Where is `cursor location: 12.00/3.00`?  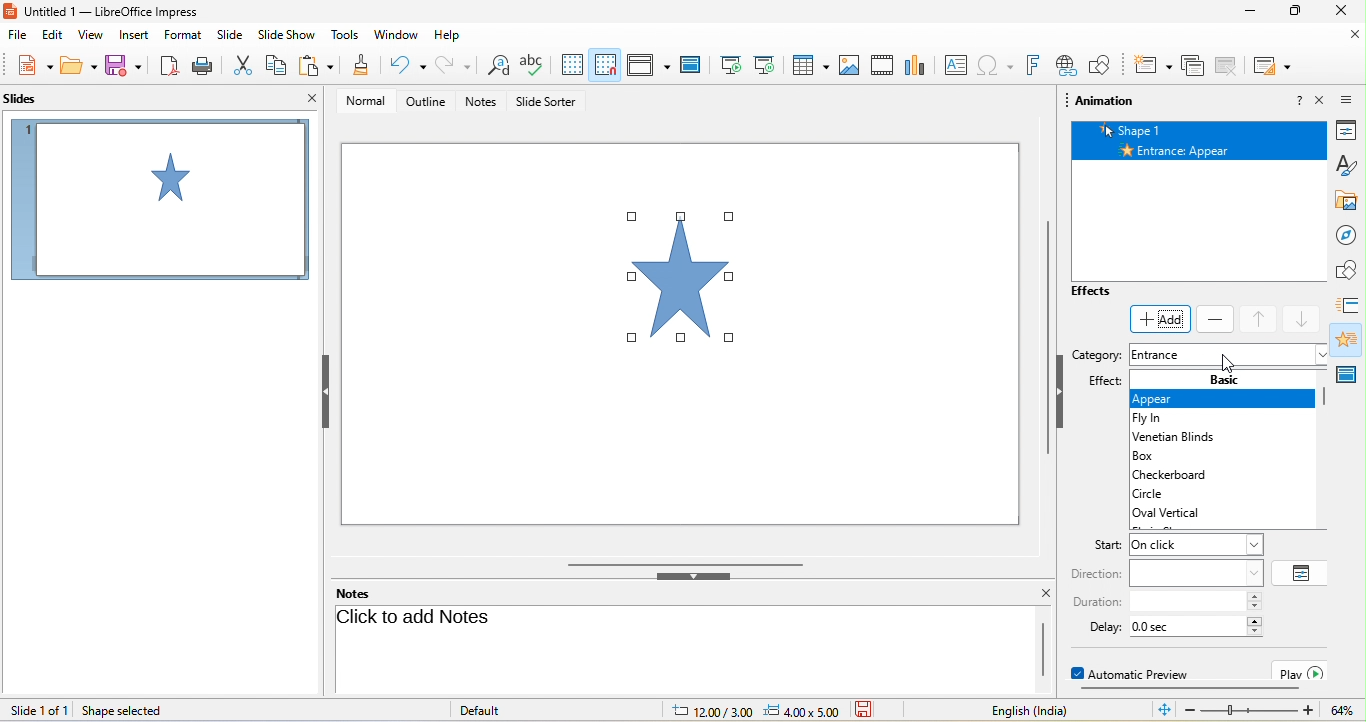
cursor location: 12.00/3.00 is located at coordinates (711, 712).